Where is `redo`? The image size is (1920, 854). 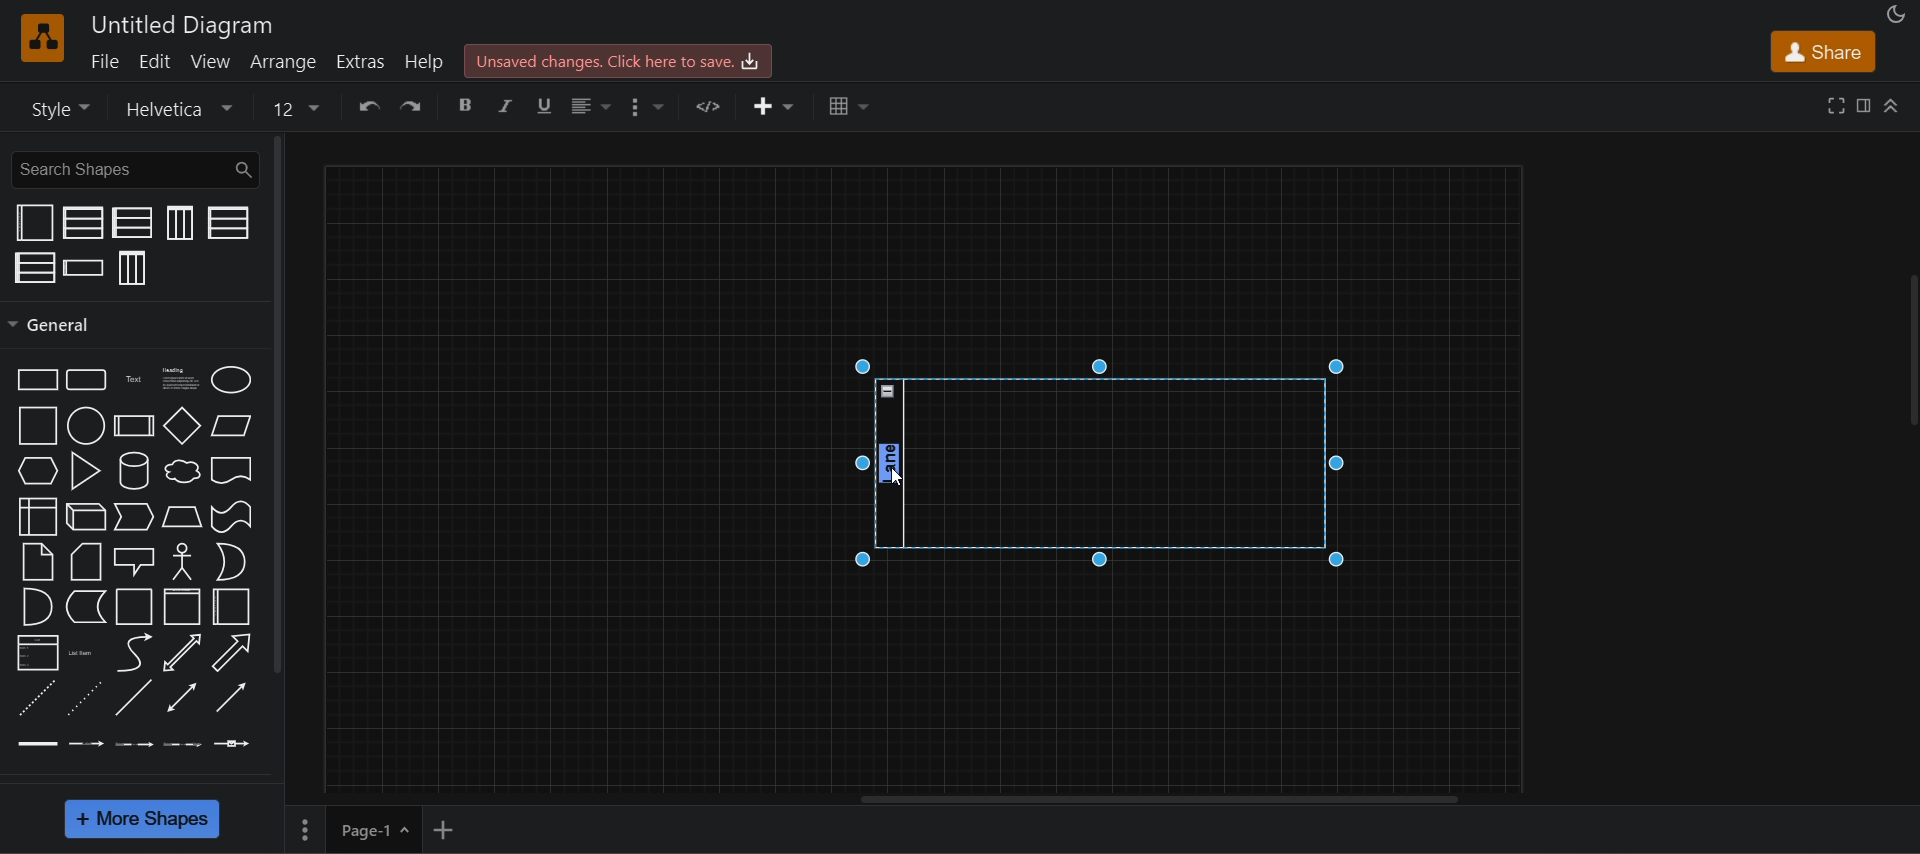 redo is located at coordinates (417, 106).